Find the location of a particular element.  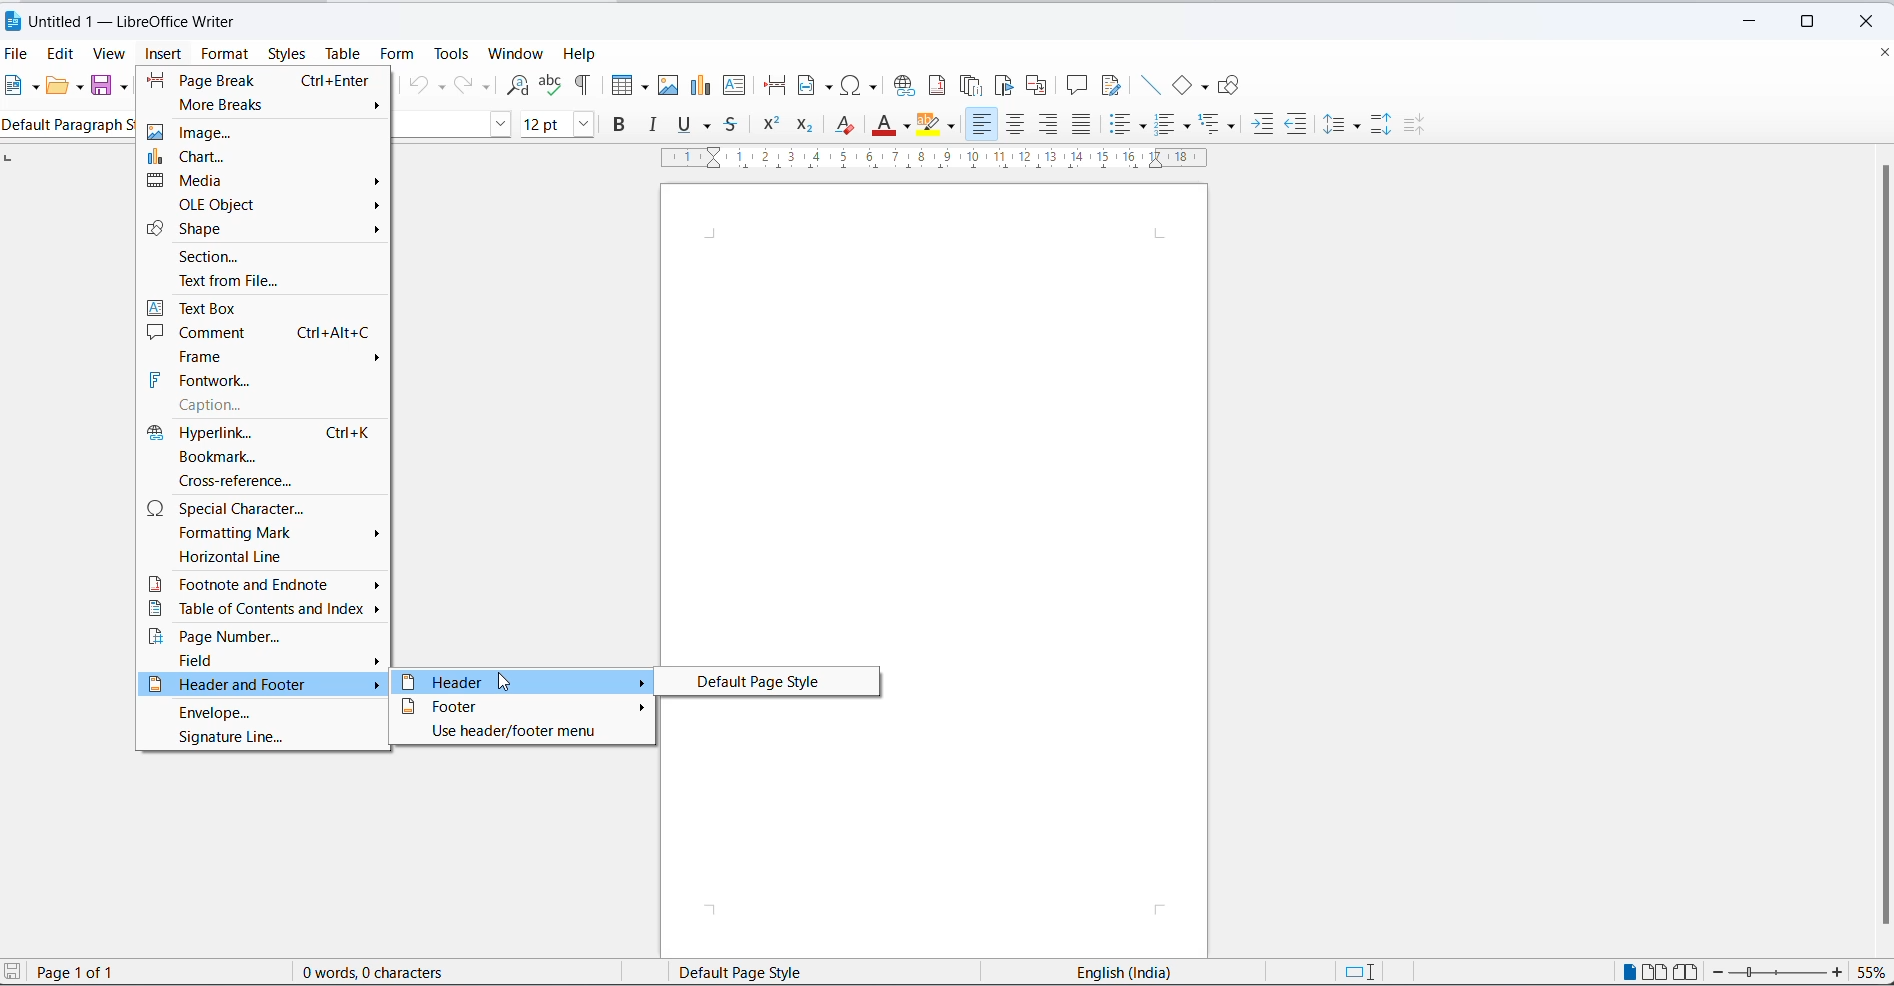

table is located at coordinates (347, 52).